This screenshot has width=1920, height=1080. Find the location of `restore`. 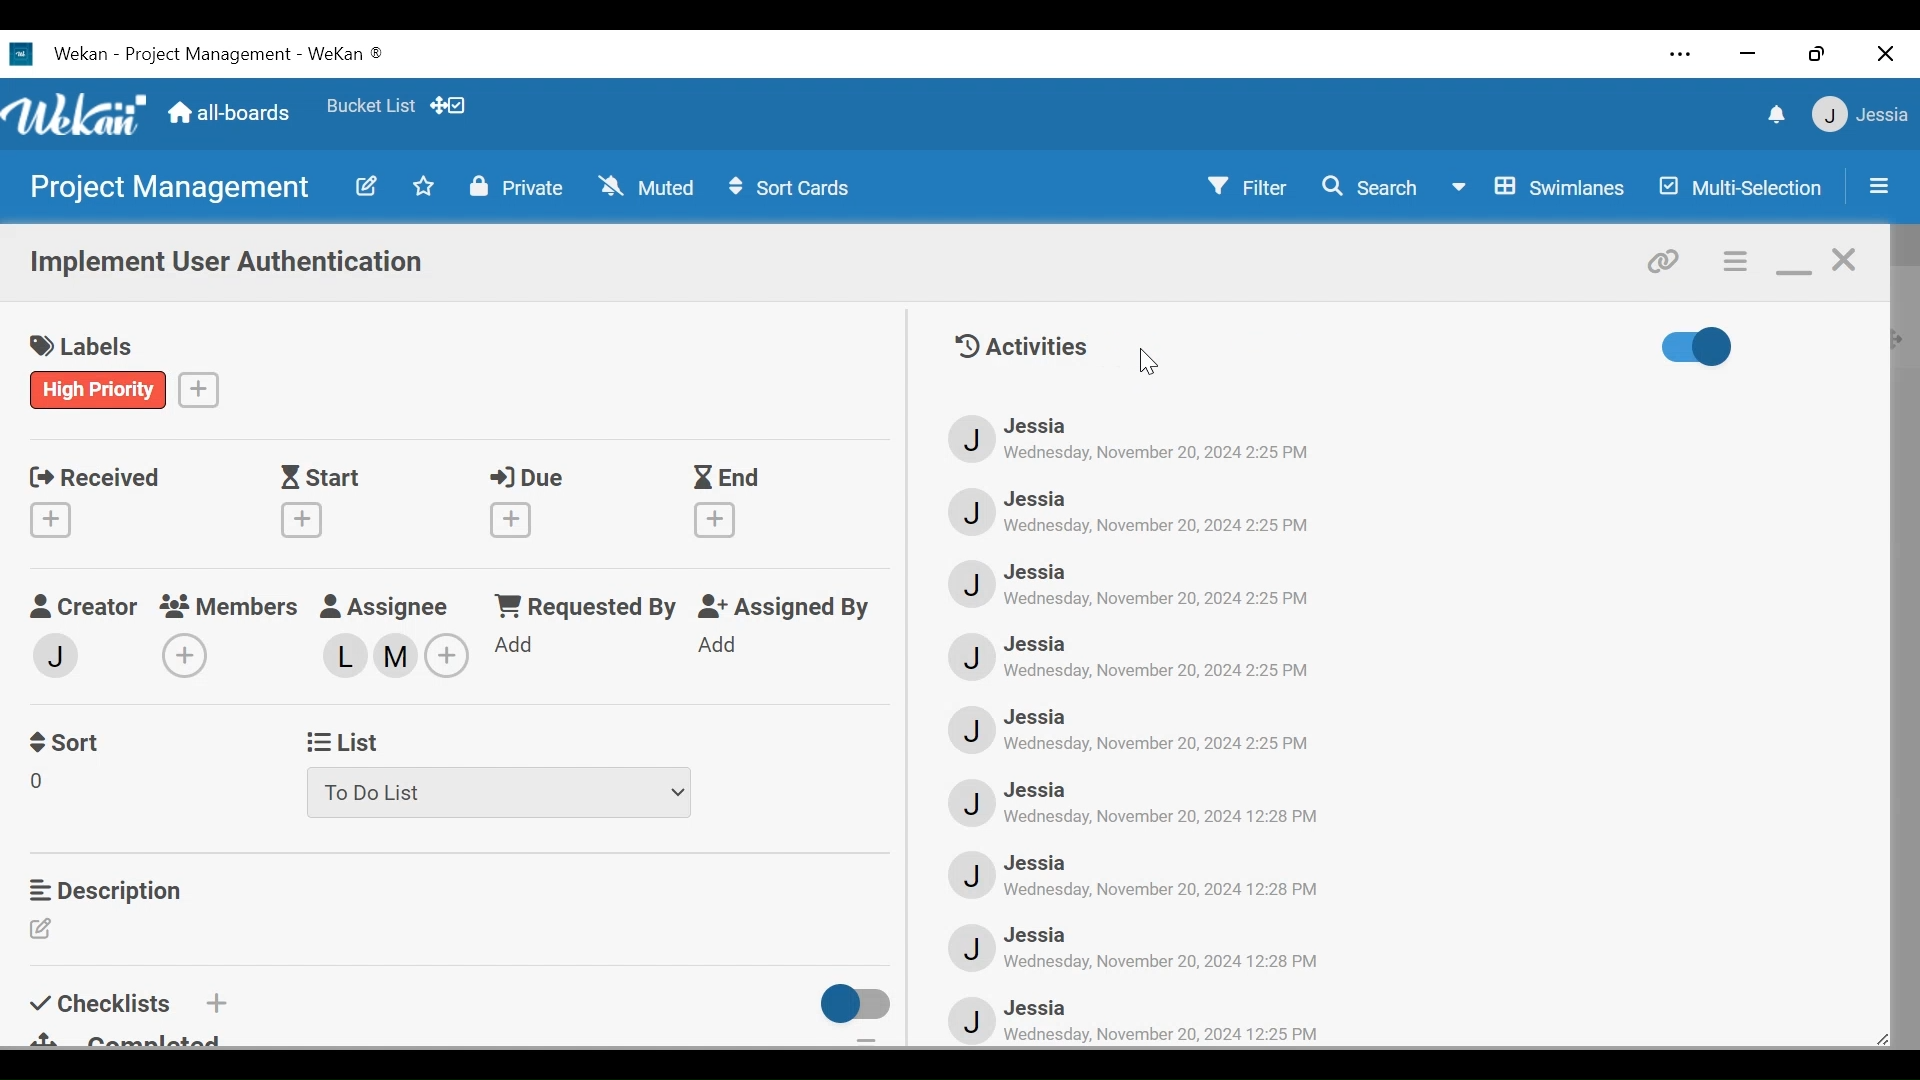

restore is located at coordinates (1819, 53).